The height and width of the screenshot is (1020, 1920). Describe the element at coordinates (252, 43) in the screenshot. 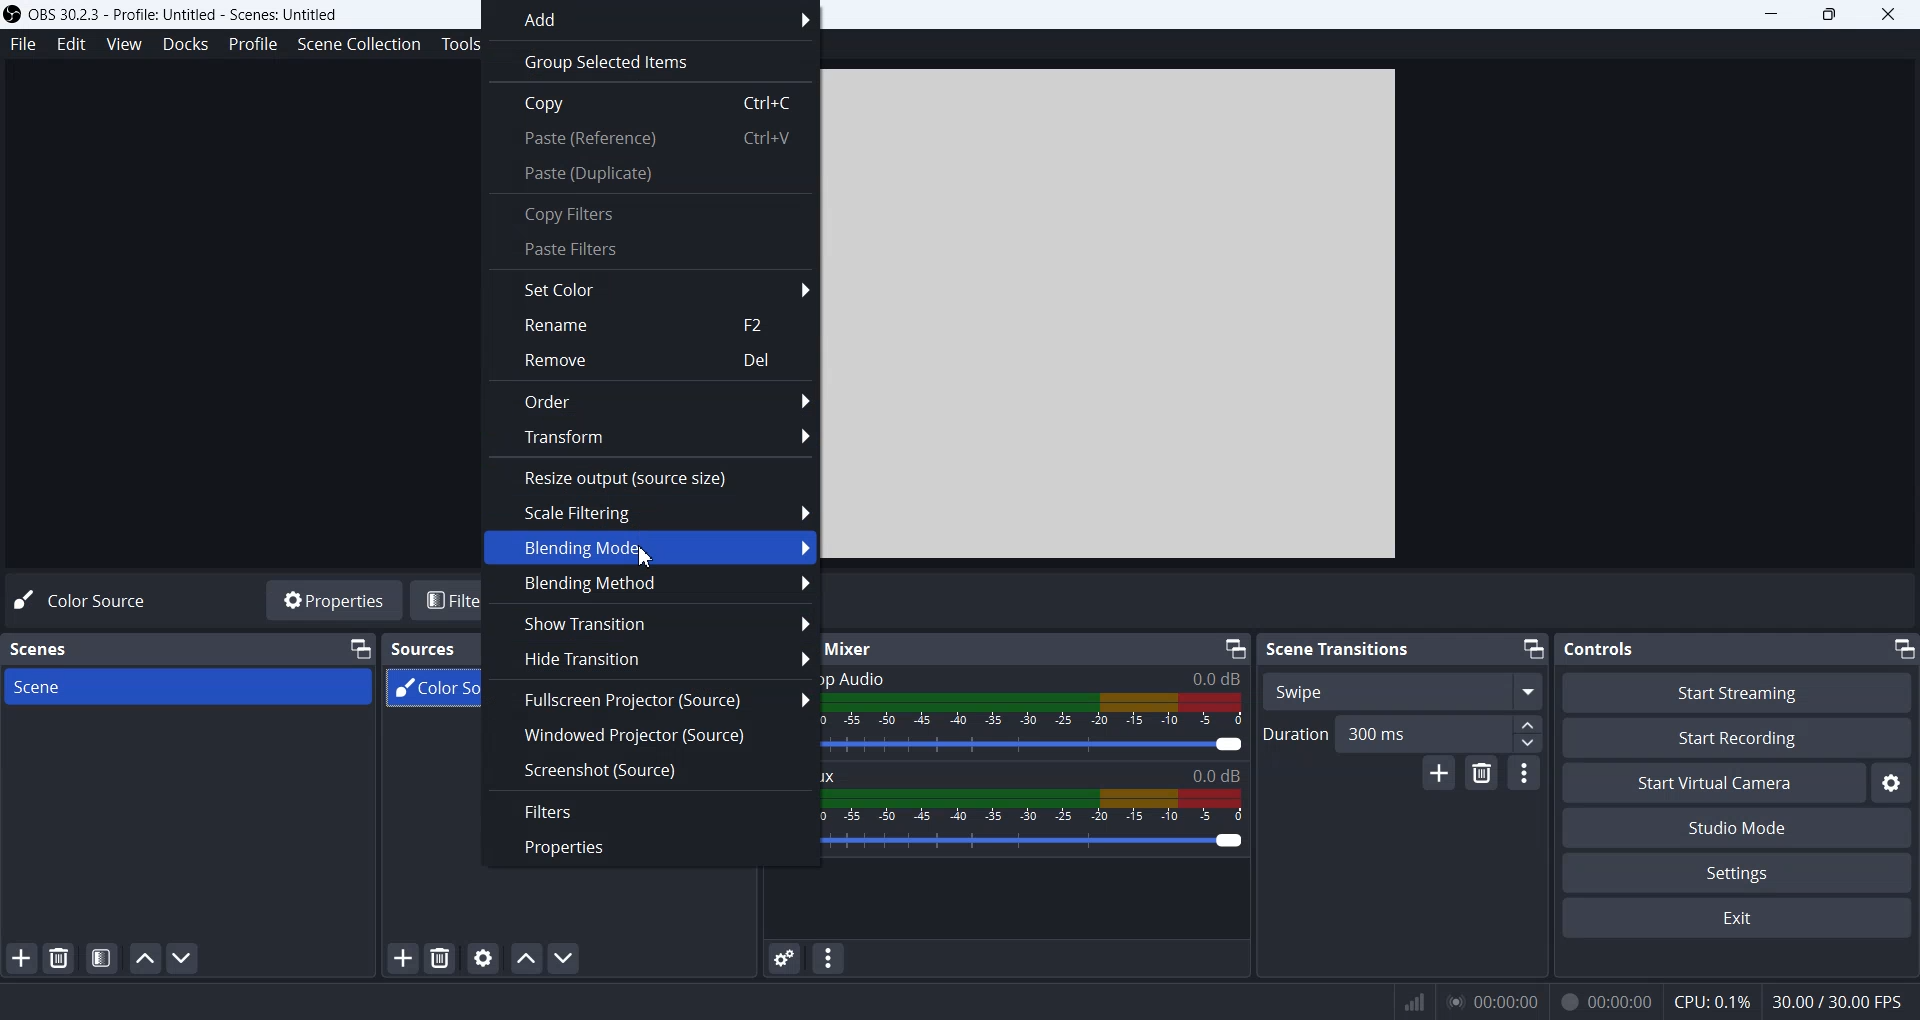

I see `Profile` at that location.